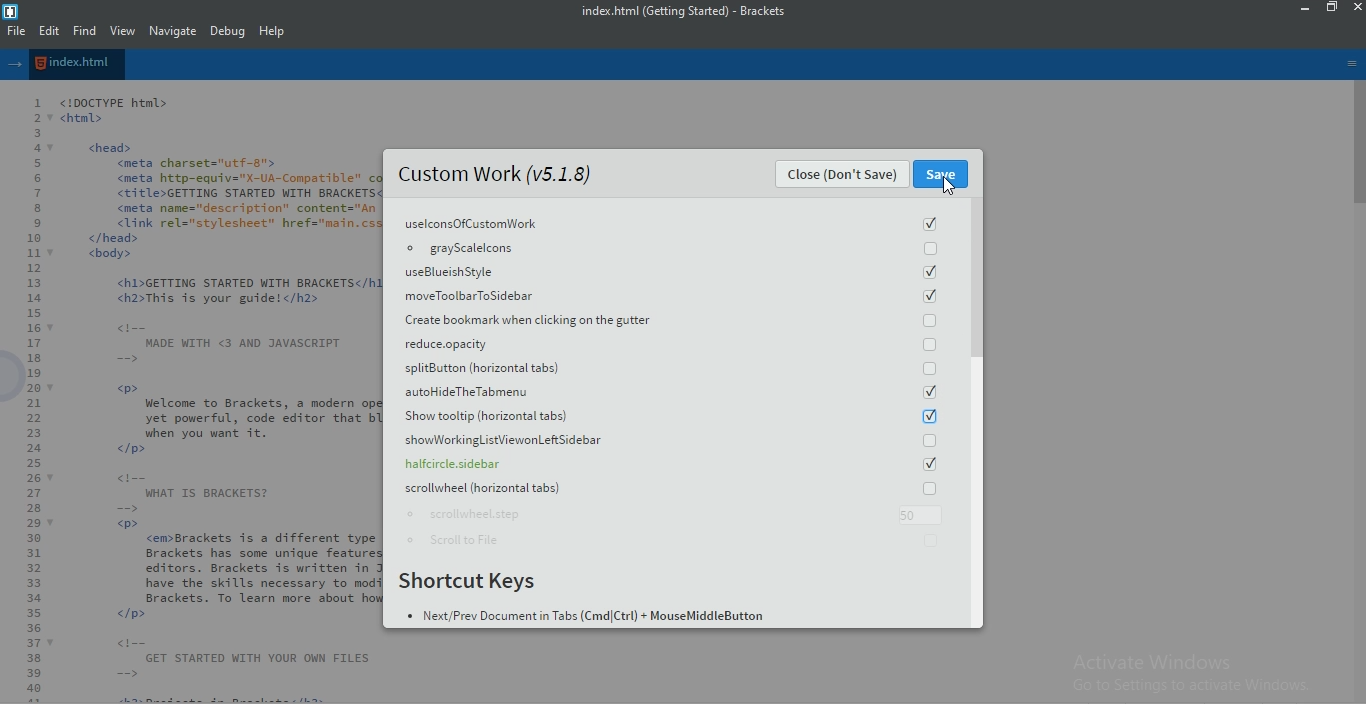 The height and width of the screenshot is (704, 1366). What do you see at coordinates (940, 174) in the screenshot?
I see `Save` at bounding box center [940, 174].